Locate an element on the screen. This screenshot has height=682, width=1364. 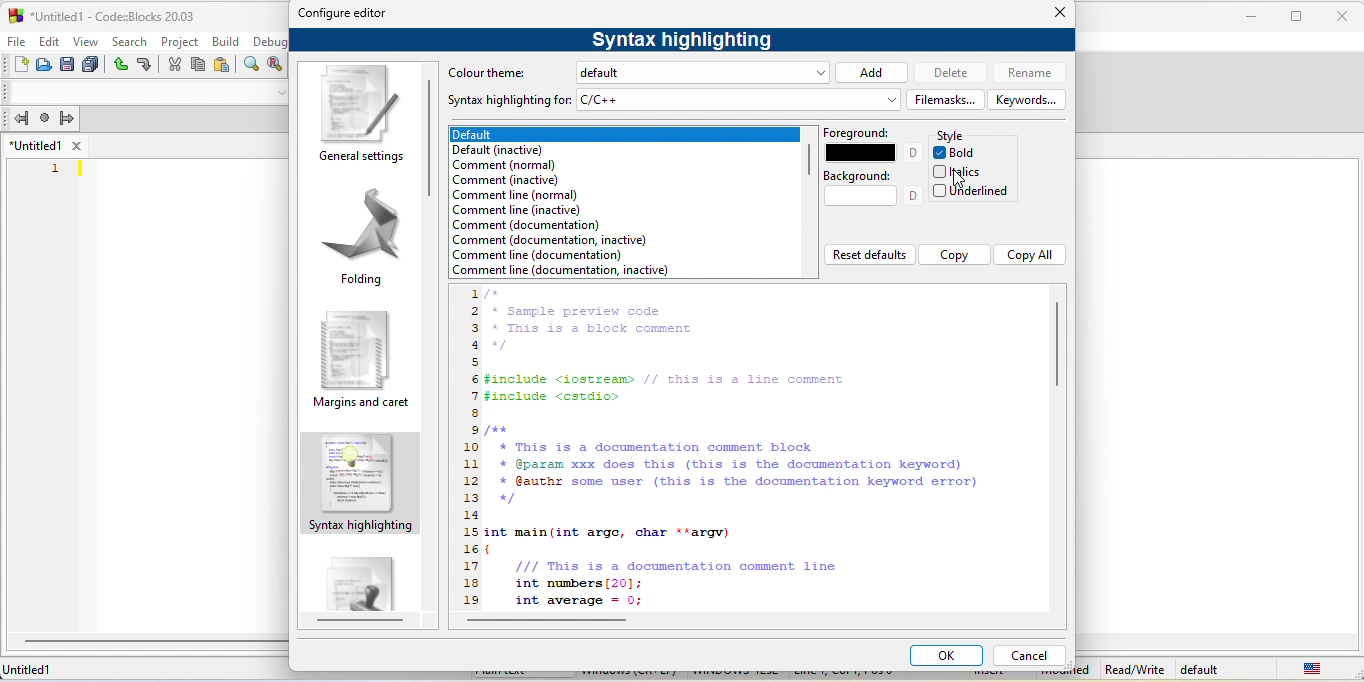
cancel is located at coordinates (1029, 656).